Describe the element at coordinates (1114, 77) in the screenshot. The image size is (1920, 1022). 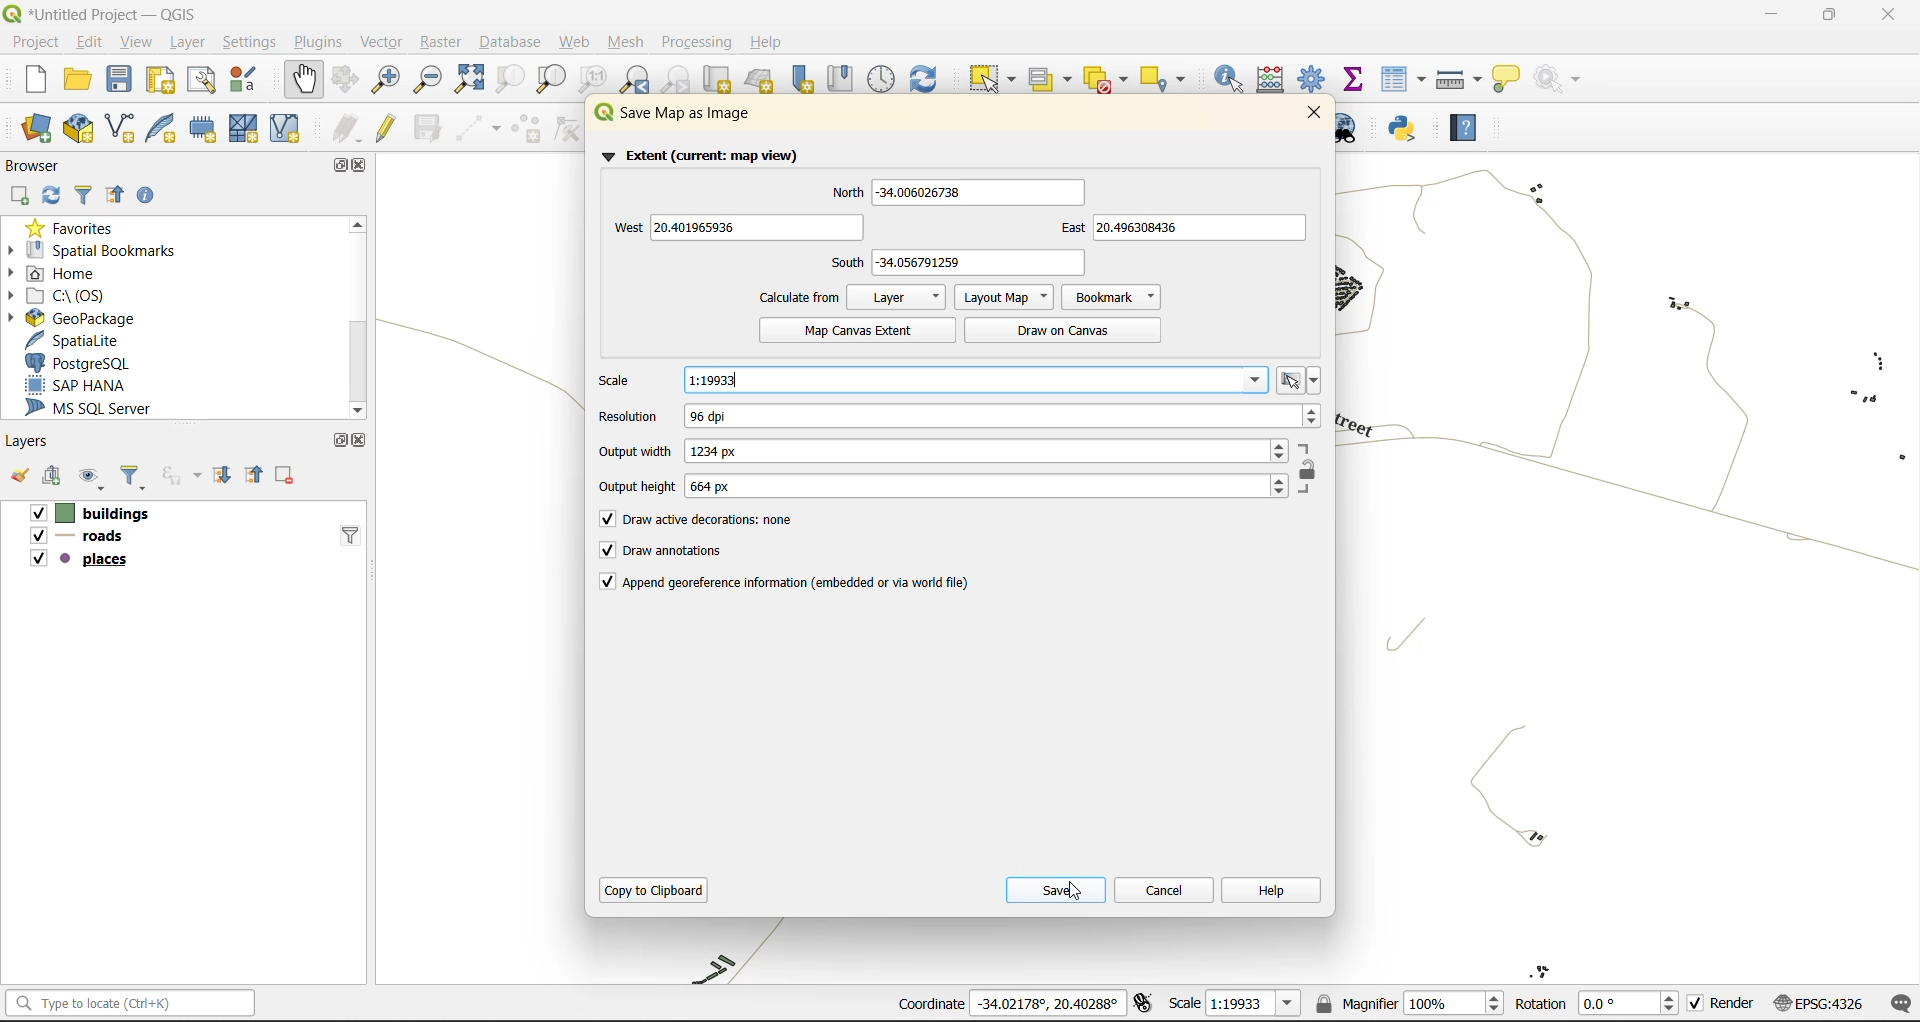
I see `deselect value` at that location.